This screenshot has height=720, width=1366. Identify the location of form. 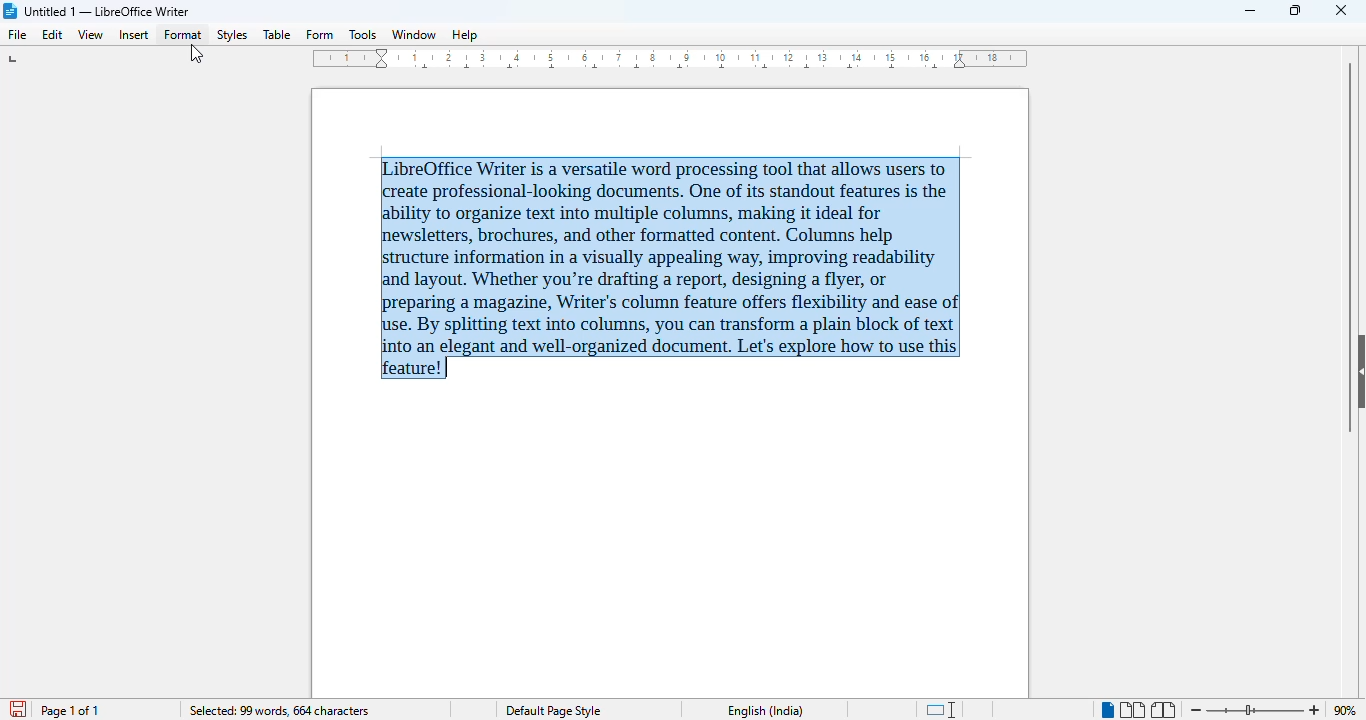
(320, 35).